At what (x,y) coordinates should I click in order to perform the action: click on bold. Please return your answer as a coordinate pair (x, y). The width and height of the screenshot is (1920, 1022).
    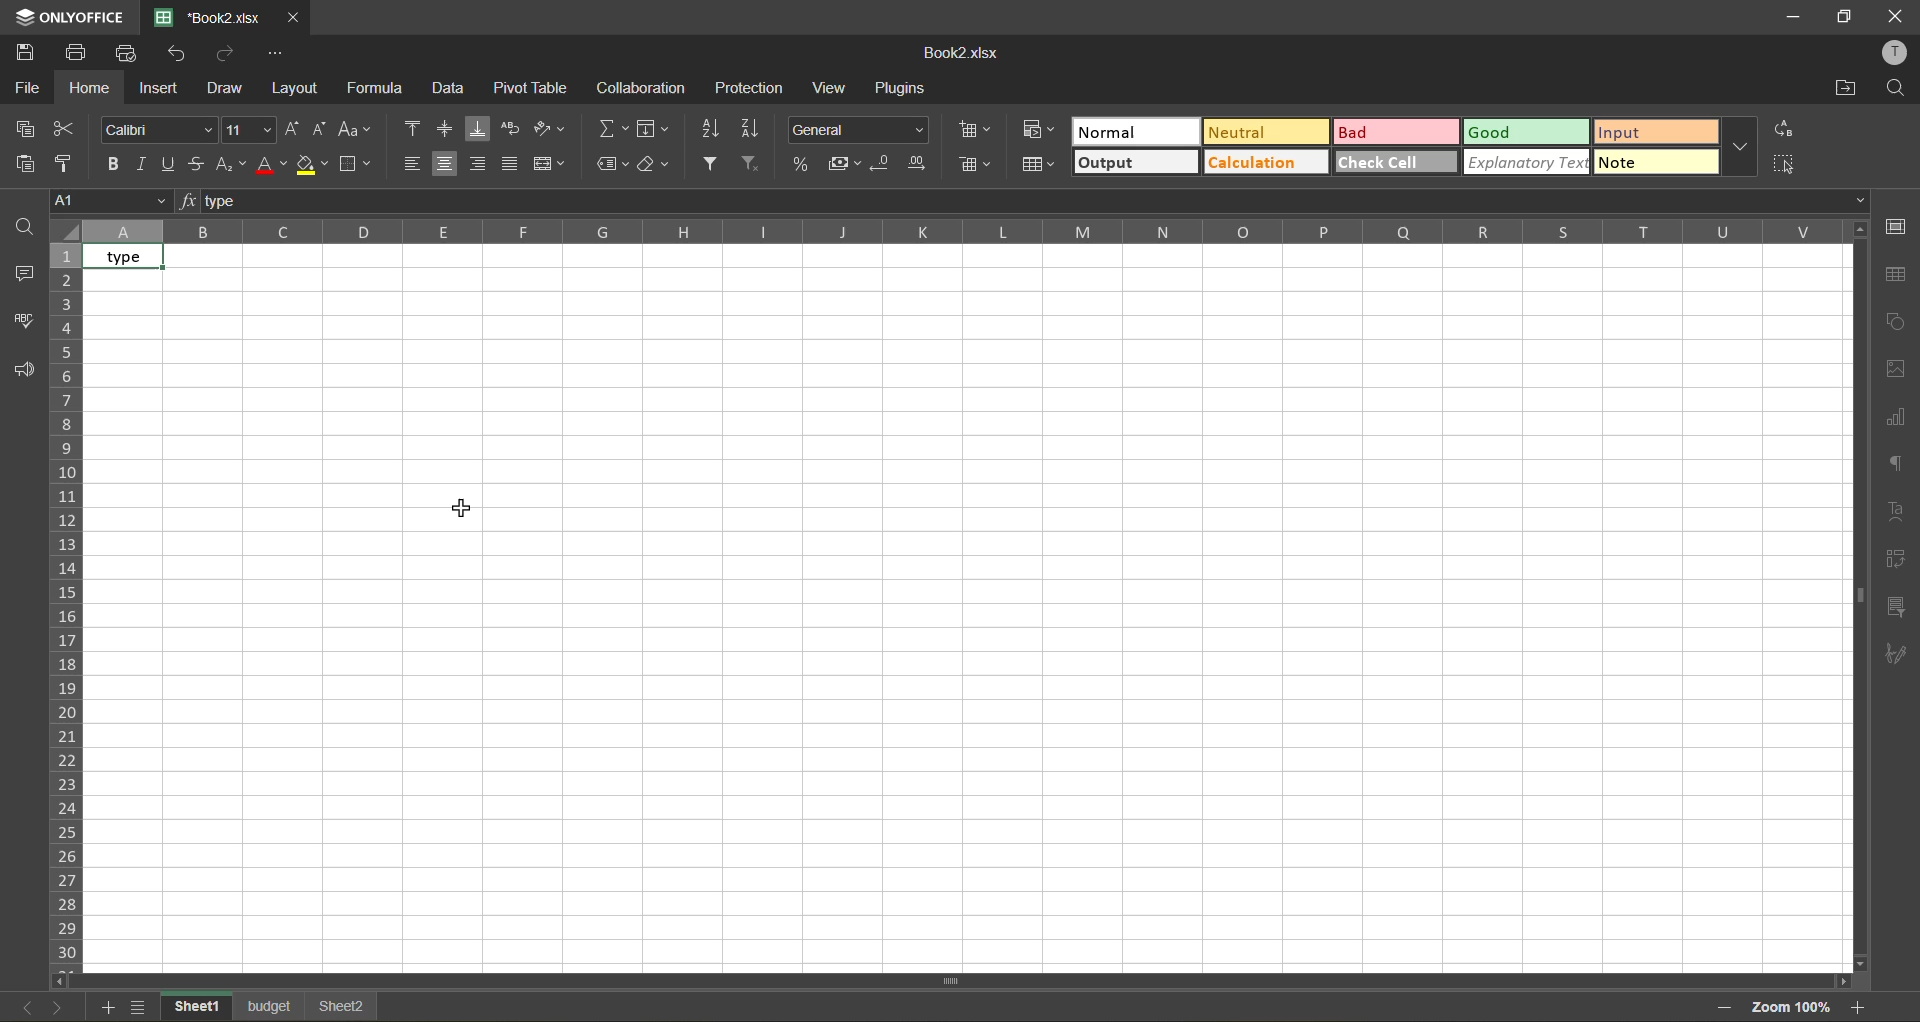
    Looking at the image, I should click on (117, 169).